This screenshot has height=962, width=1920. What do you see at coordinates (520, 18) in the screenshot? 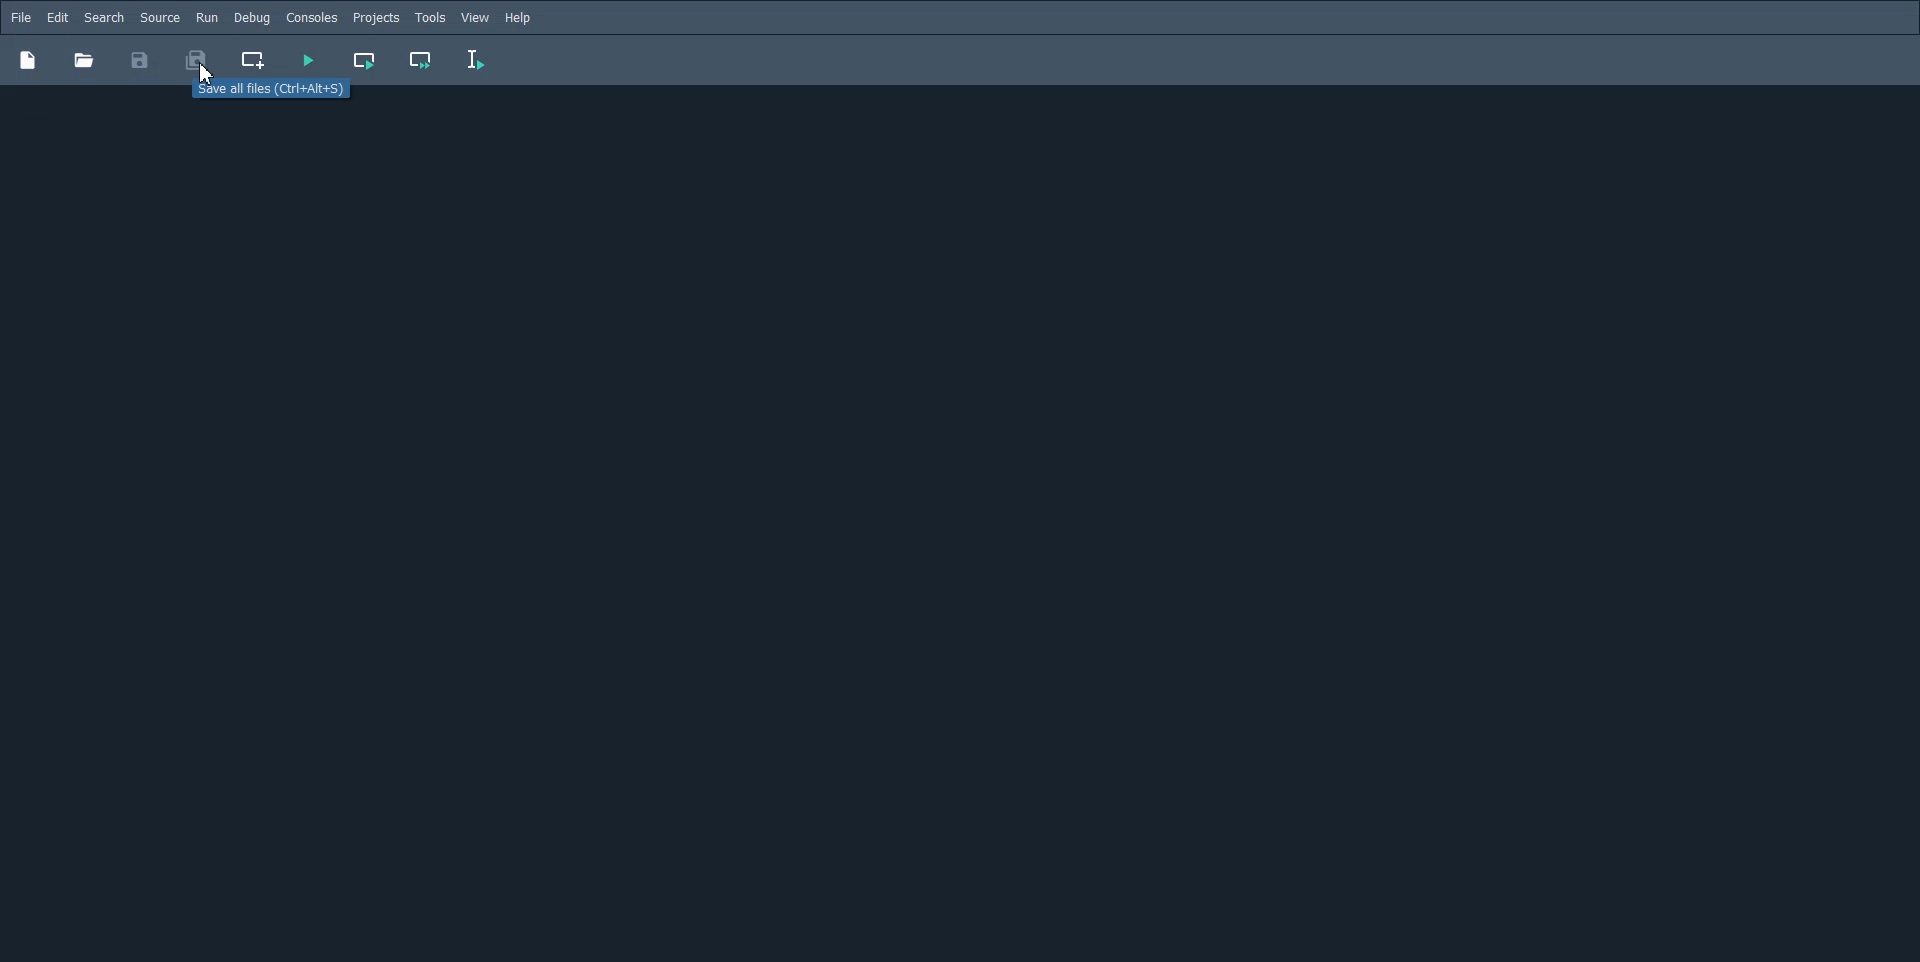
I see `Help` at bounding box center [520, 18].